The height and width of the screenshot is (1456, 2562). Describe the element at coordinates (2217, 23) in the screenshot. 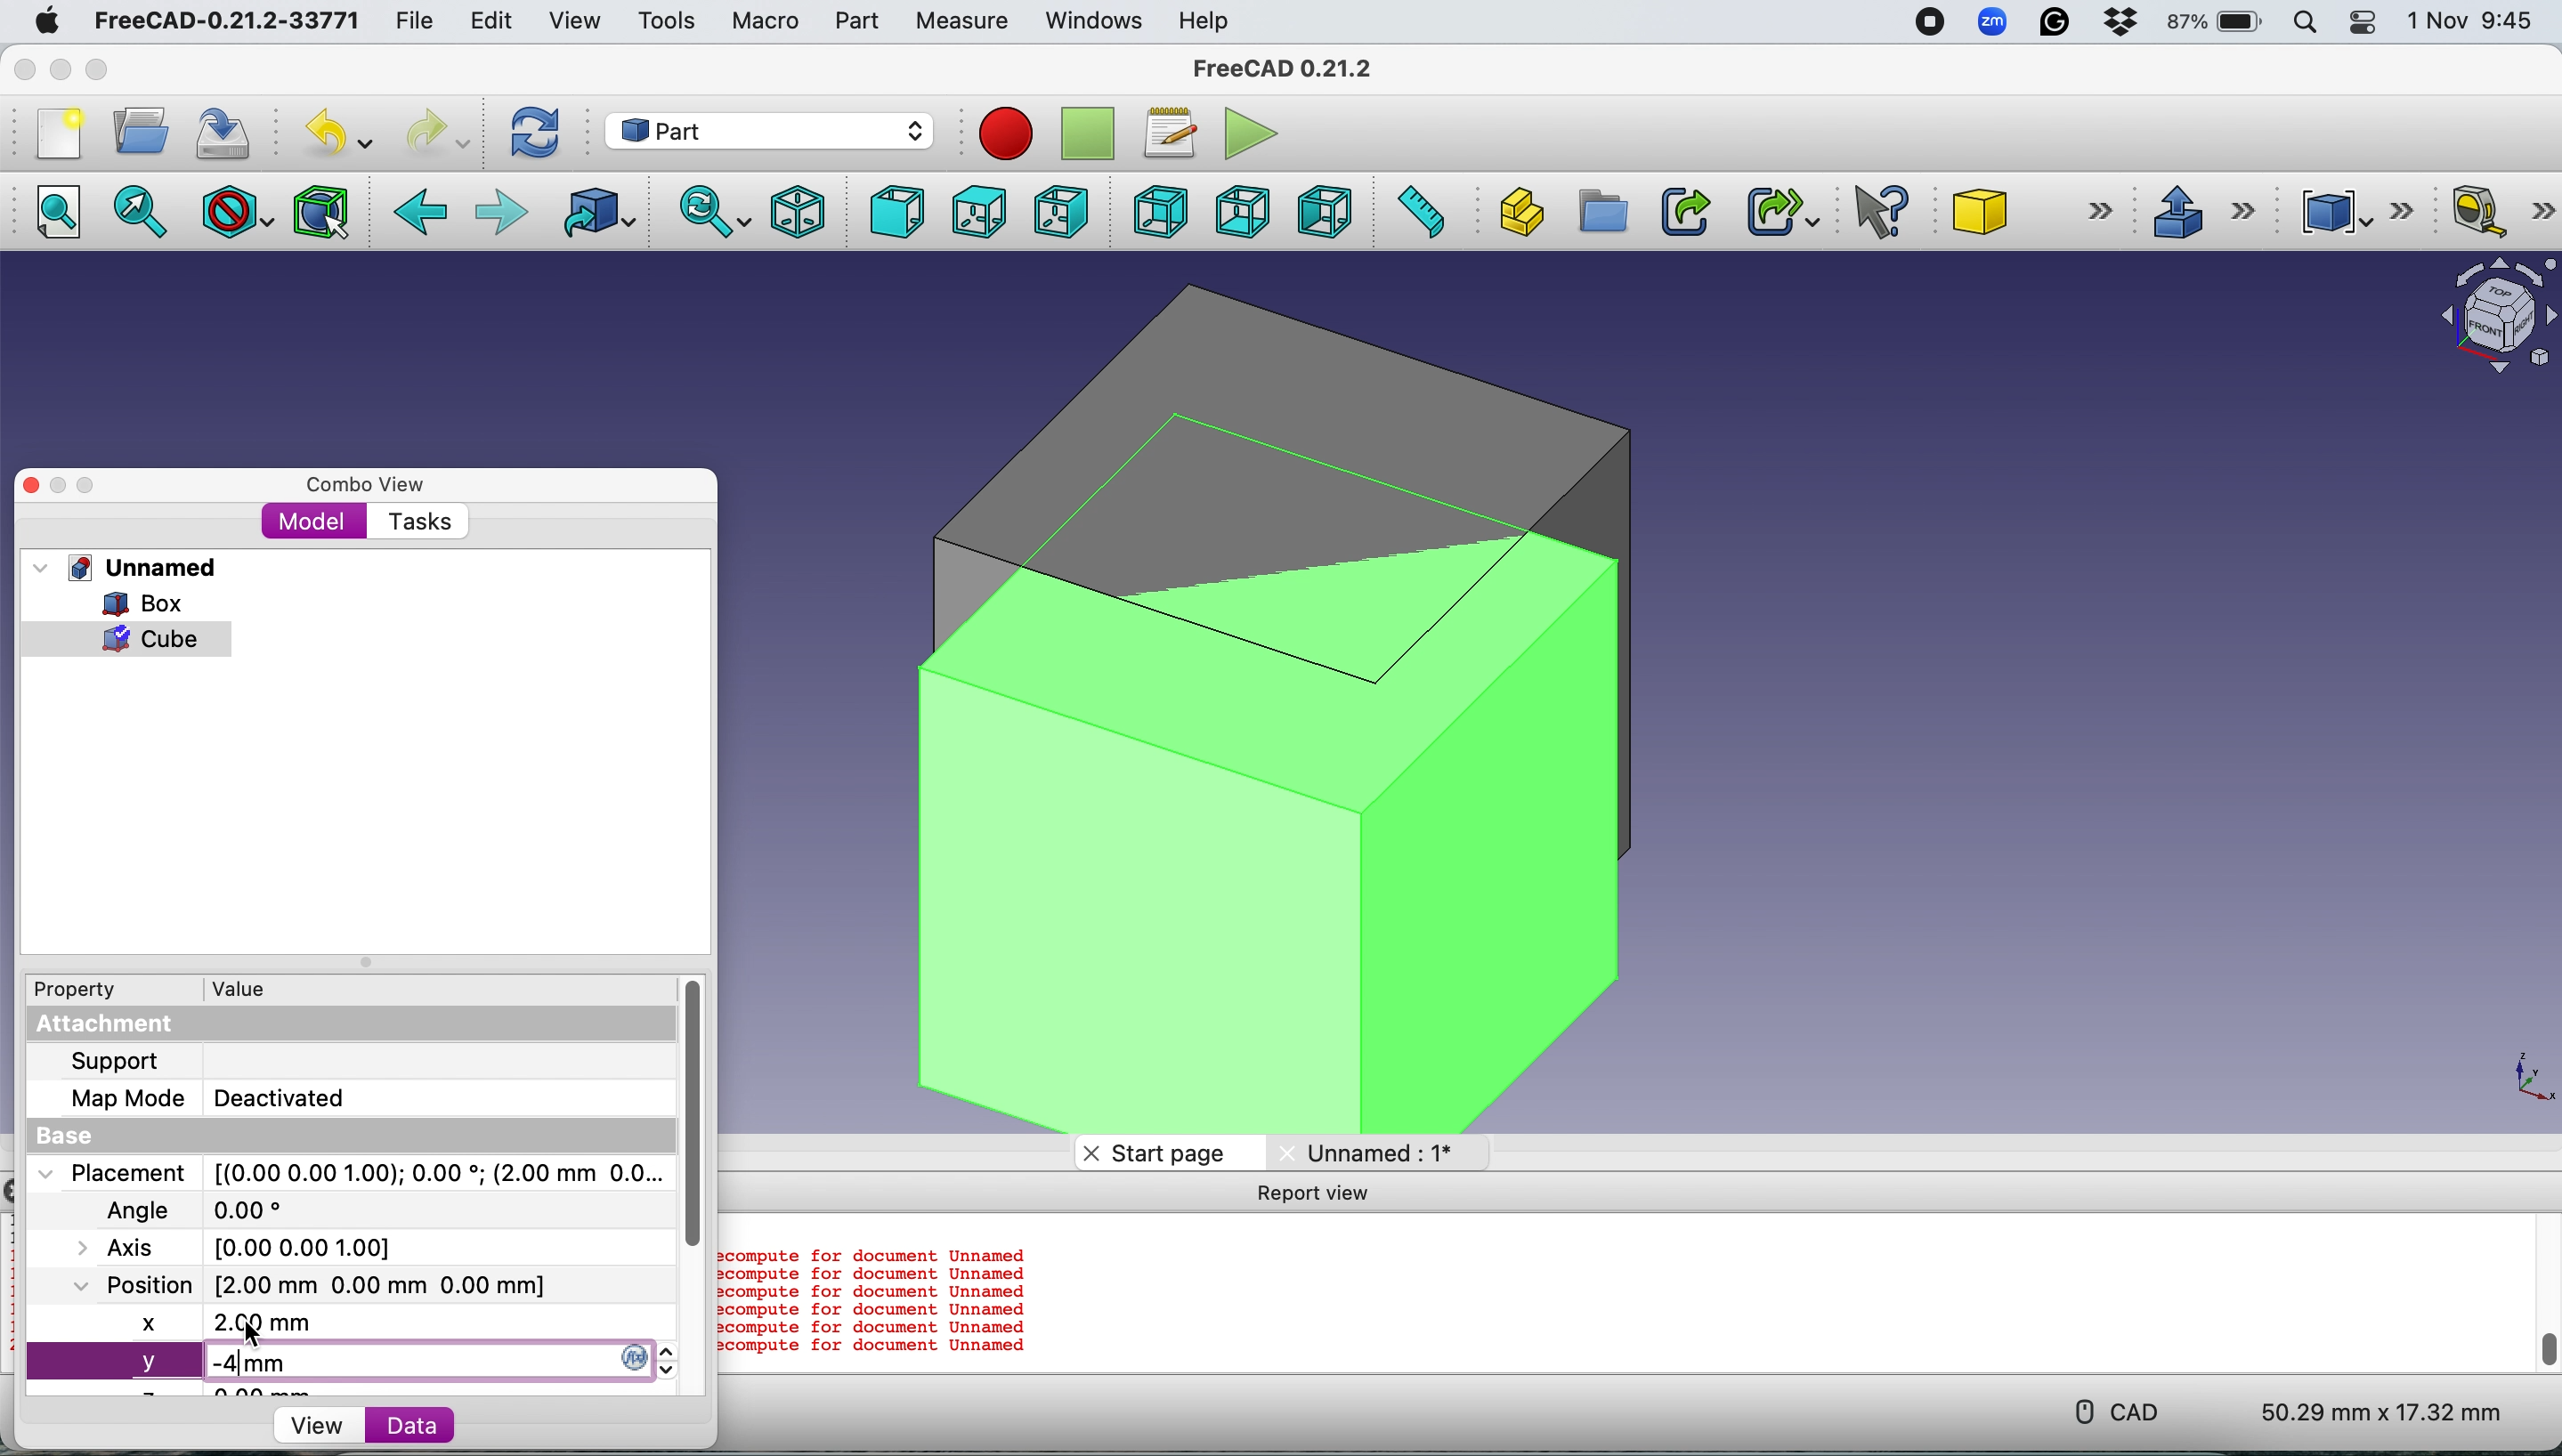

I see `87% battery` at that location.